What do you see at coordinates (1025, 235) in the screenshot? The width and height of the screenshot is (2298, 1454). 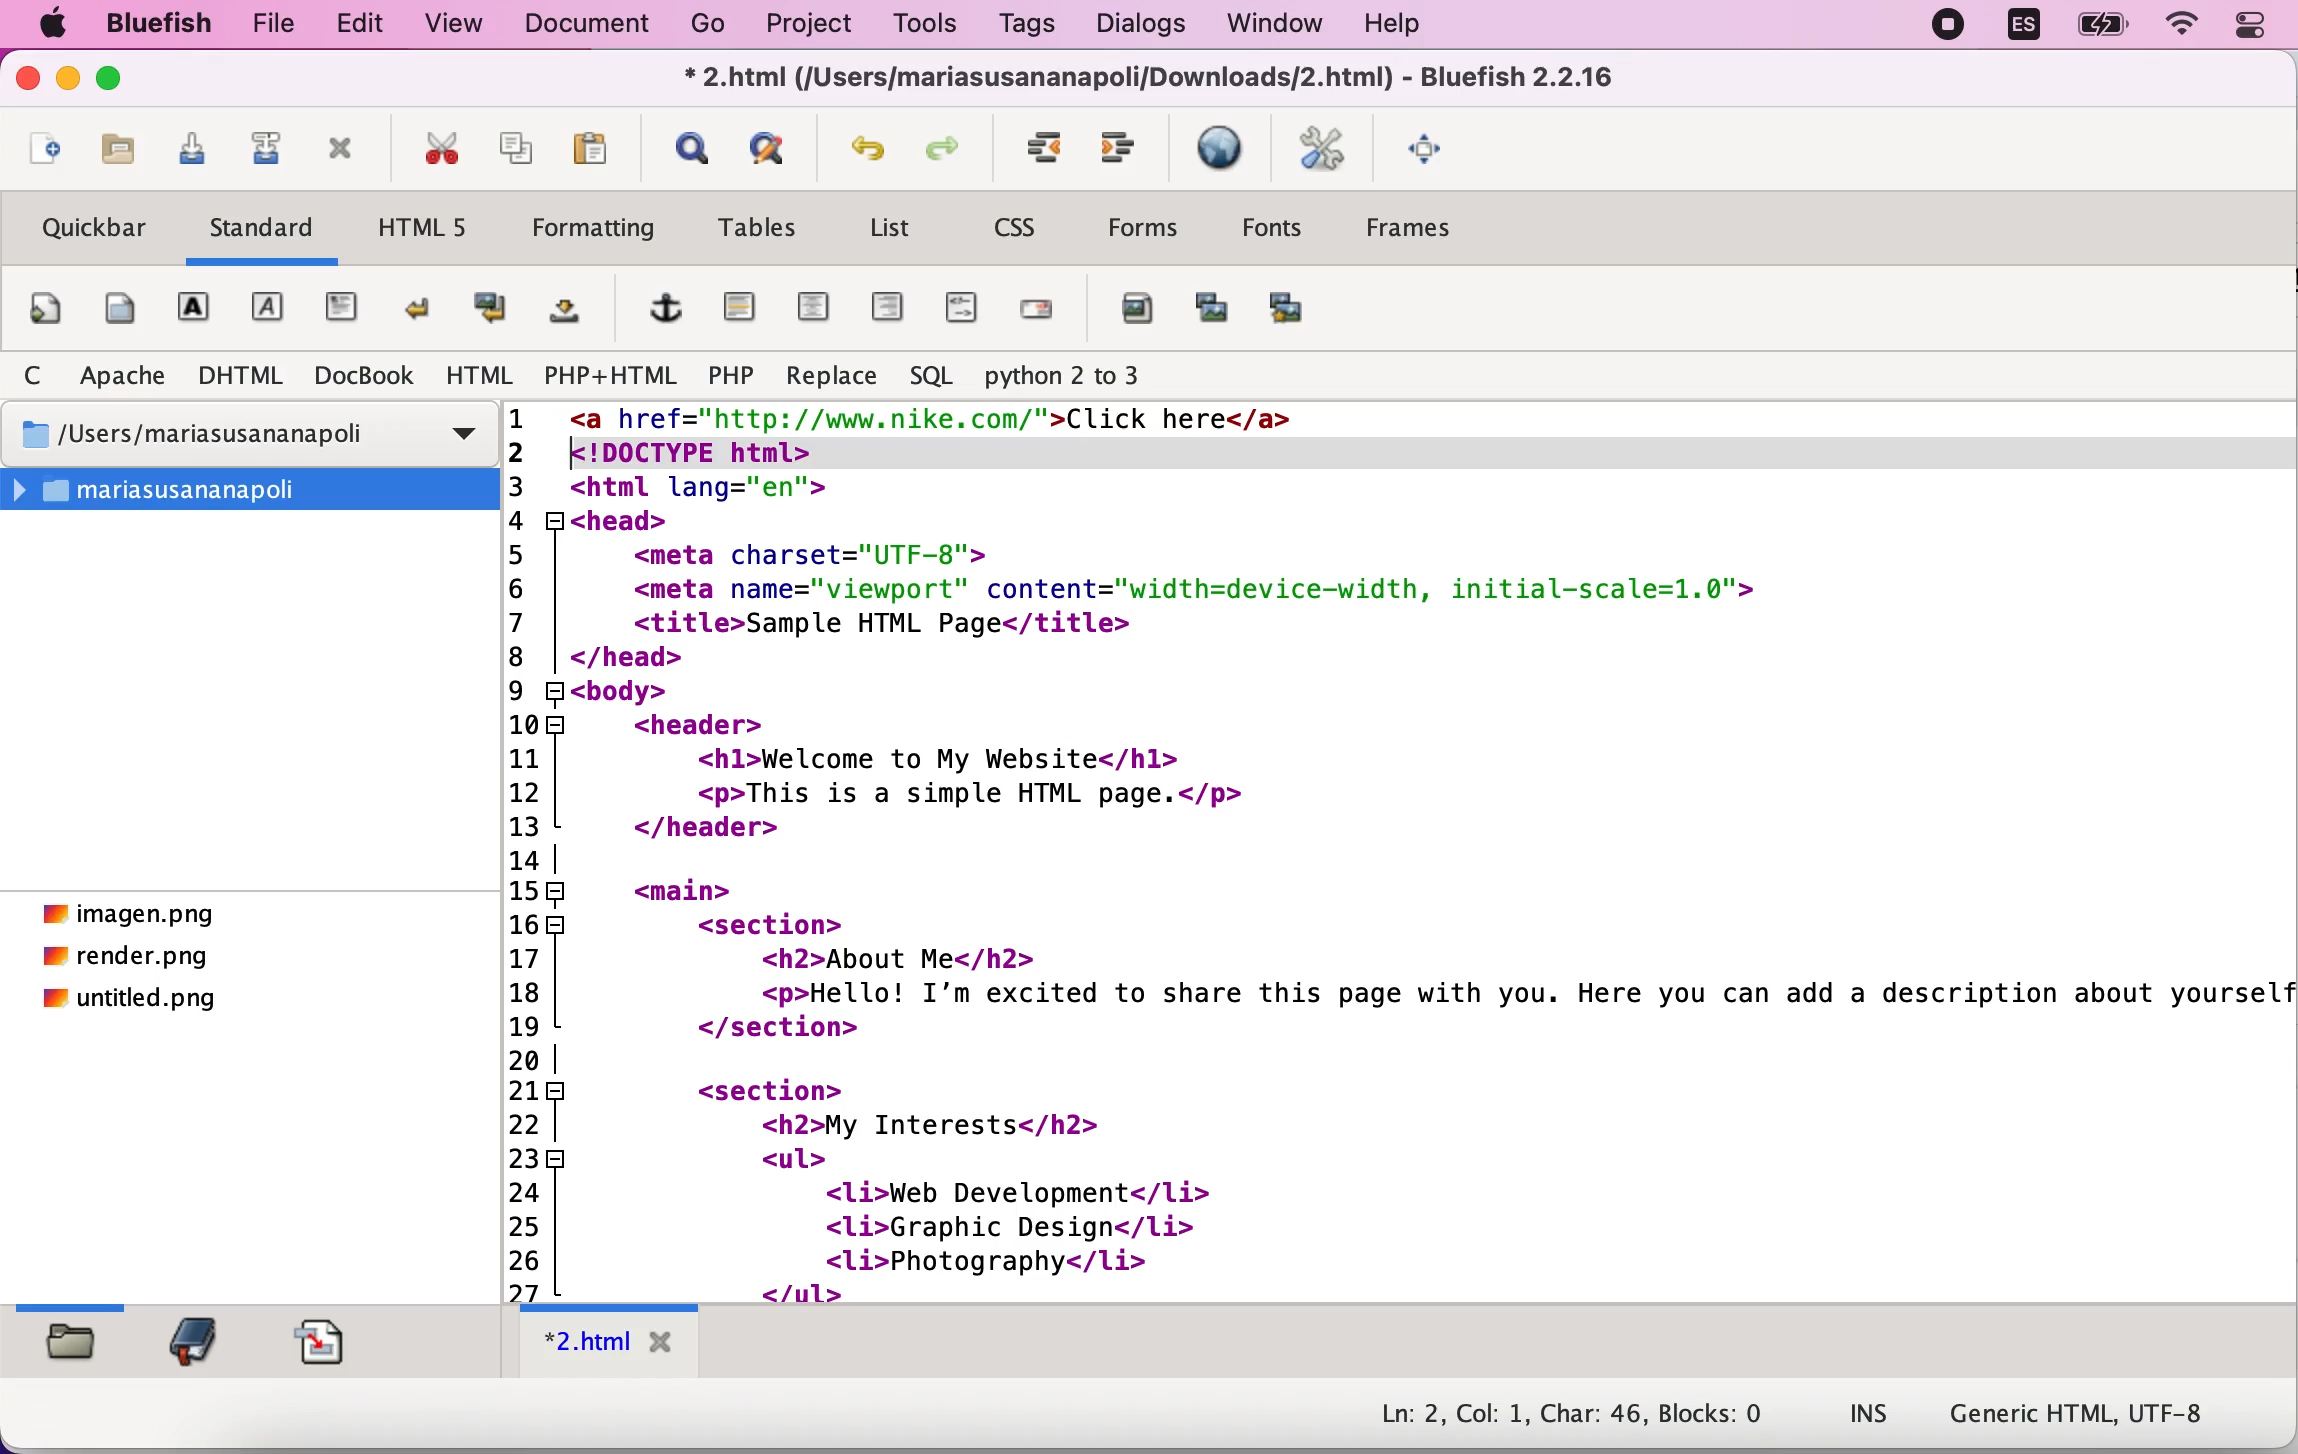 I see `css` at bounding box center [1025, 235].